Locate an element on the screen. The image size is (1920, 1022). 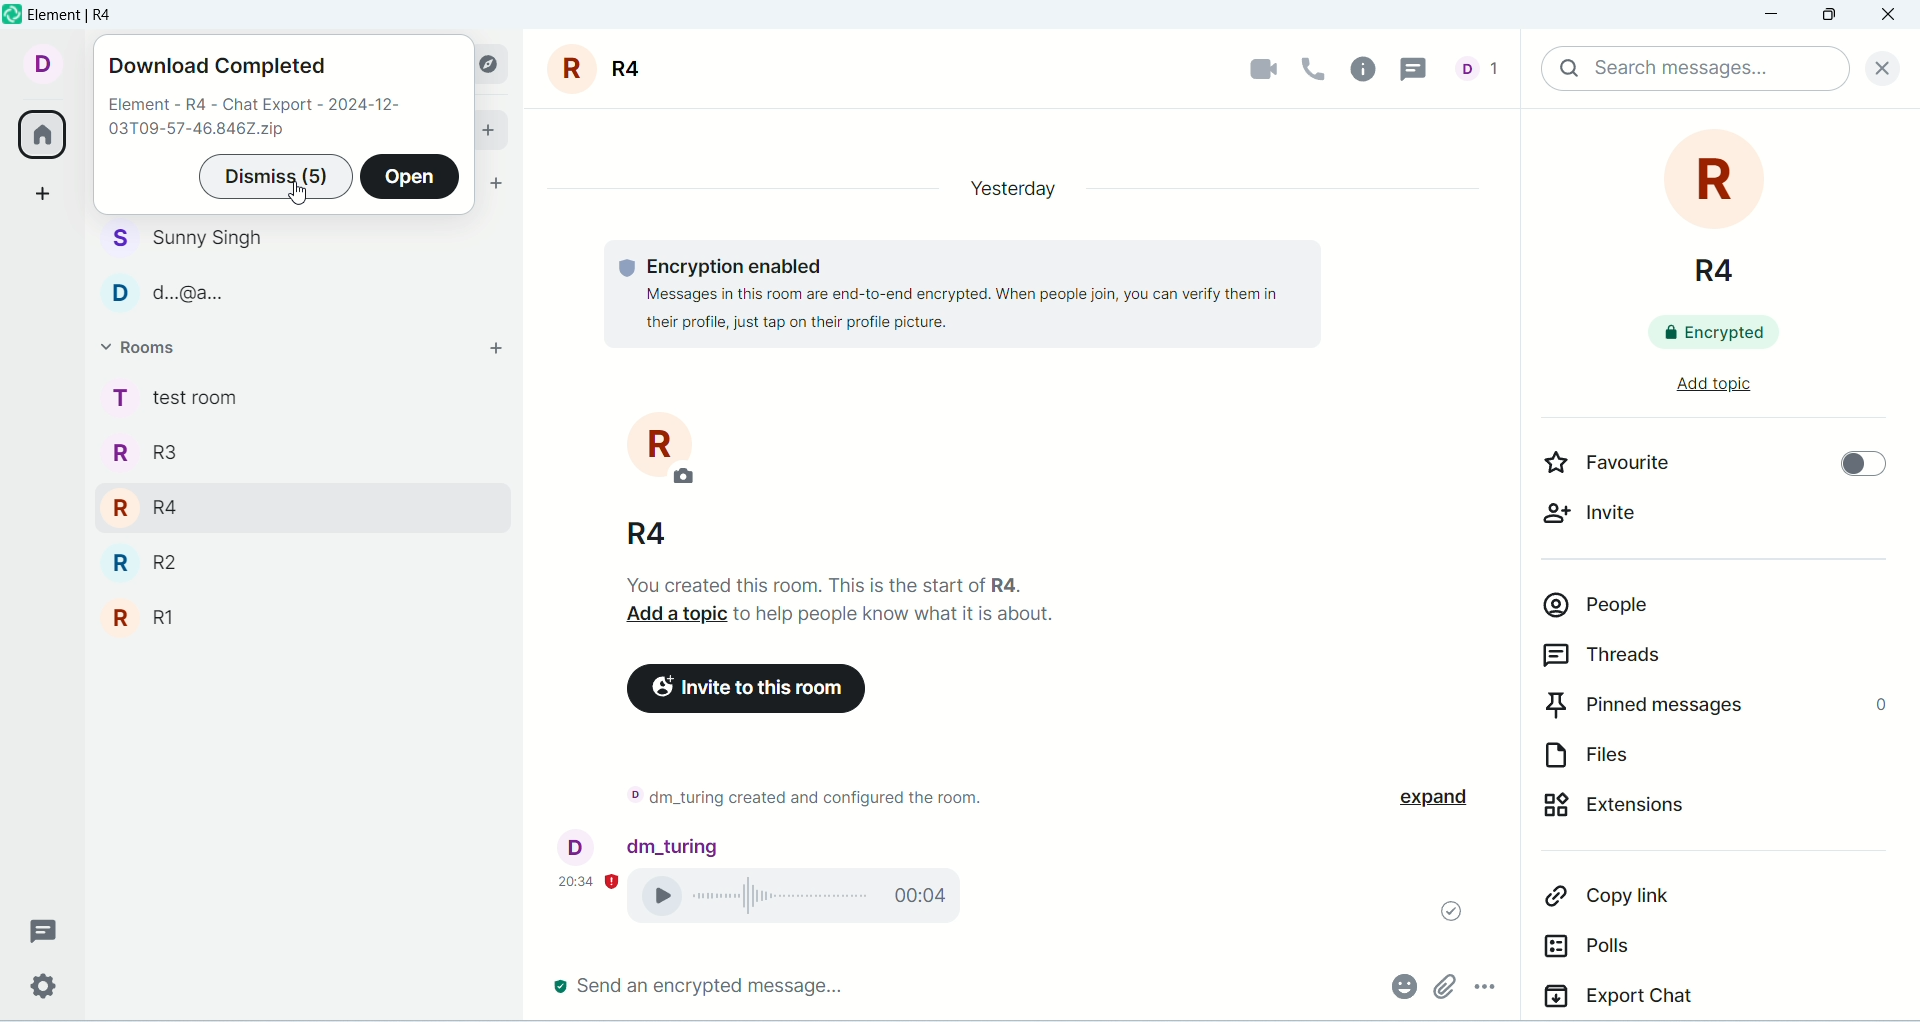
minimize is located at coordinates (1775, 16).